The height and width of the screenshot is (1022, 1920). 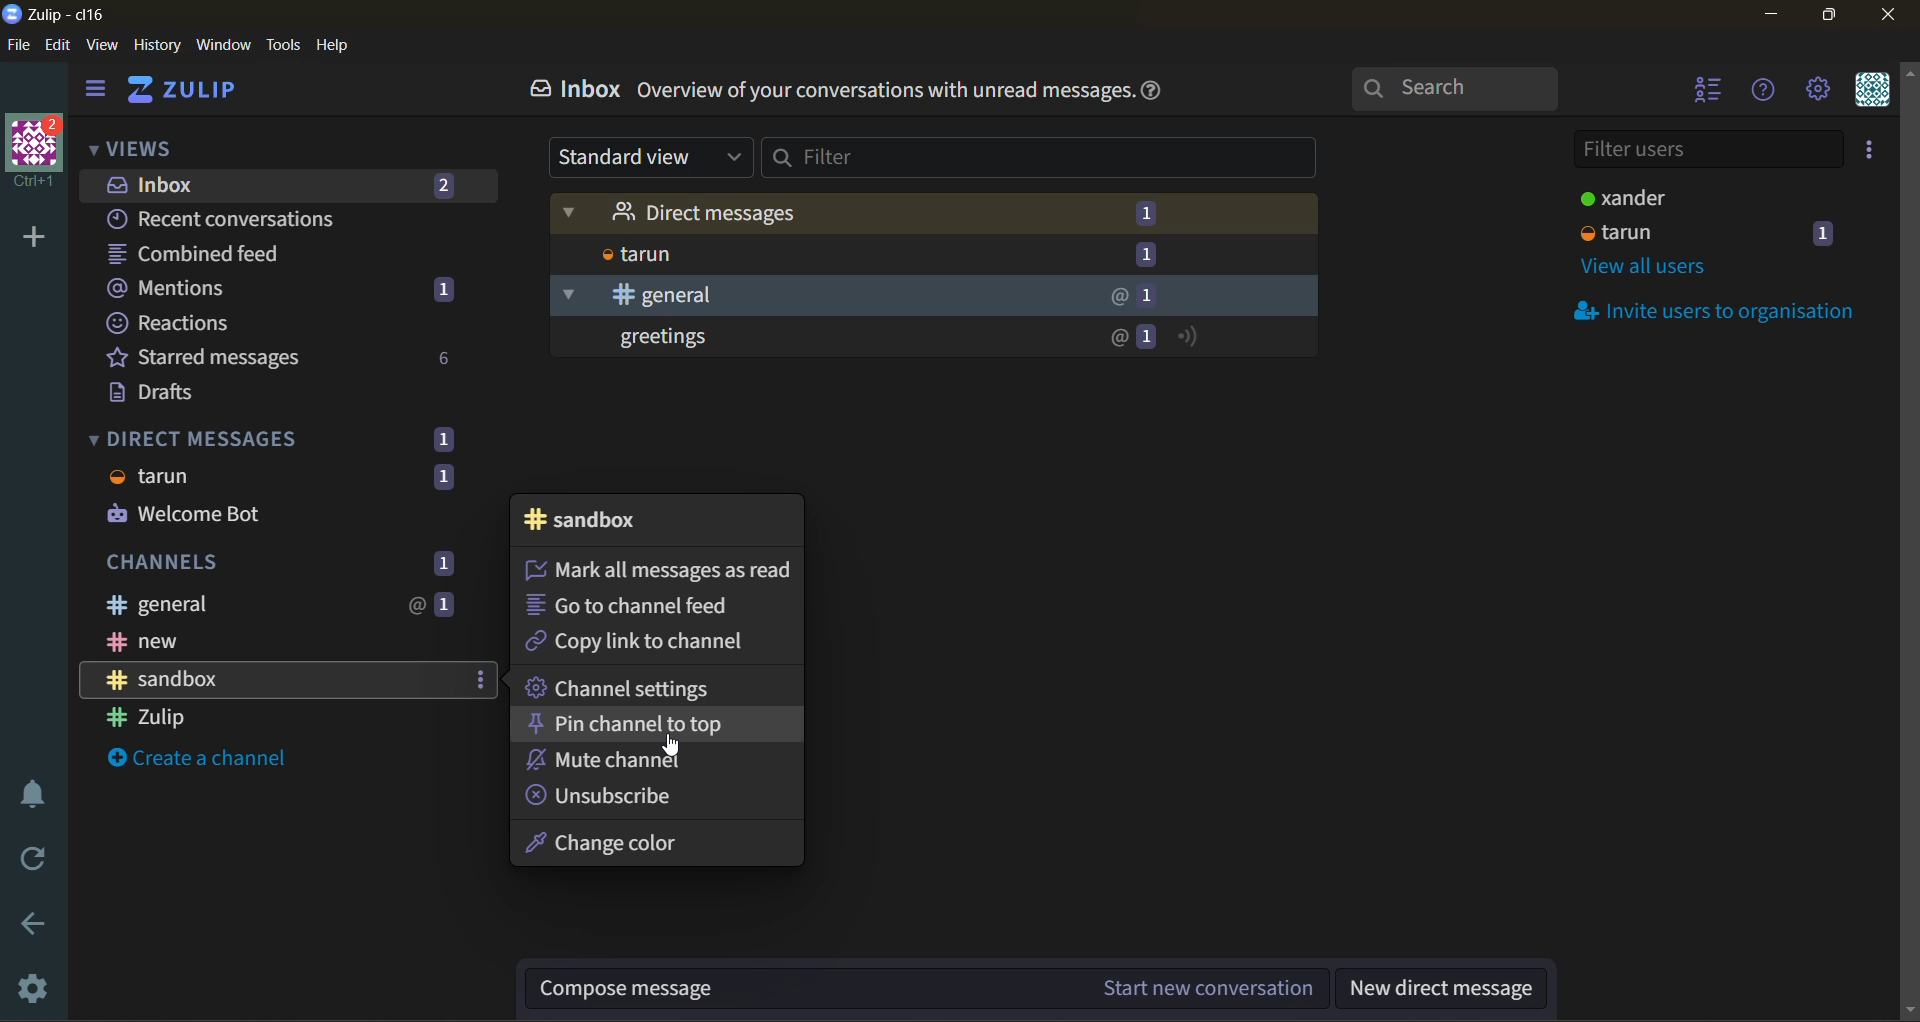 What do you see at coordinates (55, 13) in the screenshot?
I see `app name and organisation name` at bounding box center [55, 13].